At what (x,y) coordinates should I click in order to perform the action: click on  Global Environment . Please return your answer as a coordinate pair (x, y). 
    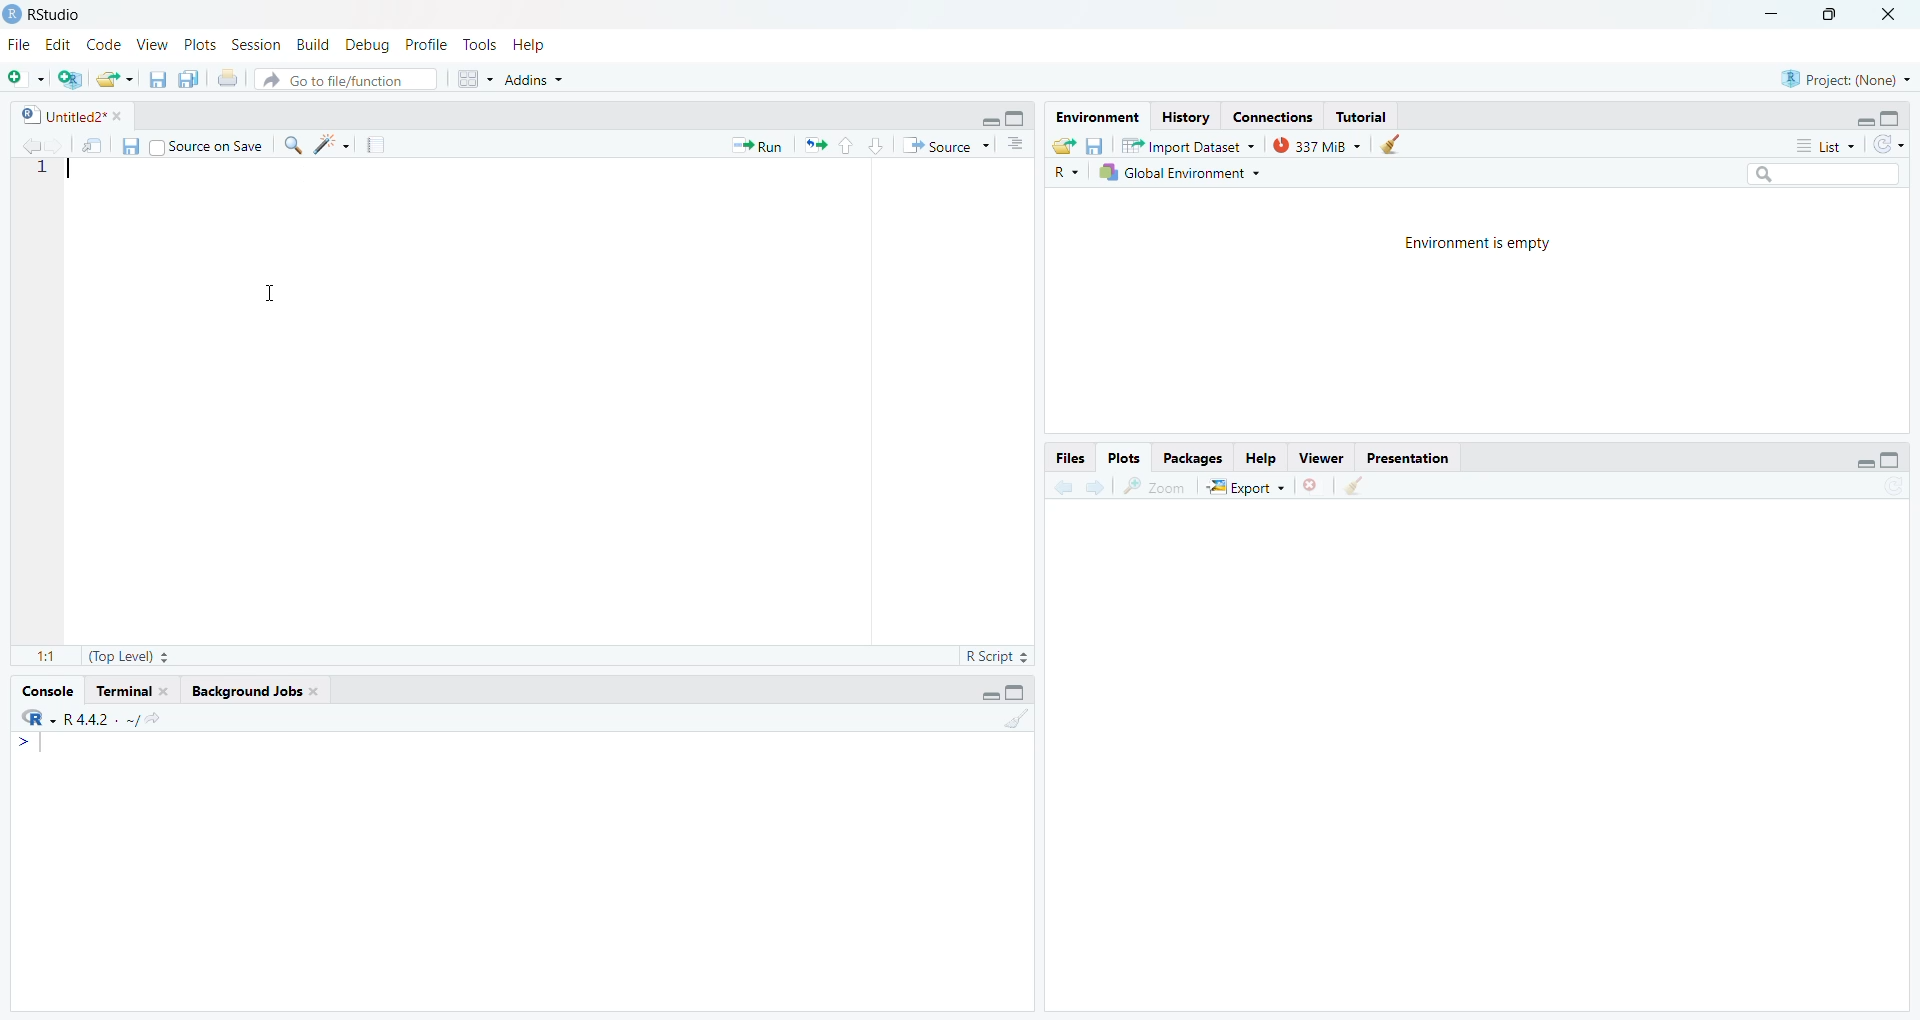
    Looking at the image, I should click on (1180, 173).